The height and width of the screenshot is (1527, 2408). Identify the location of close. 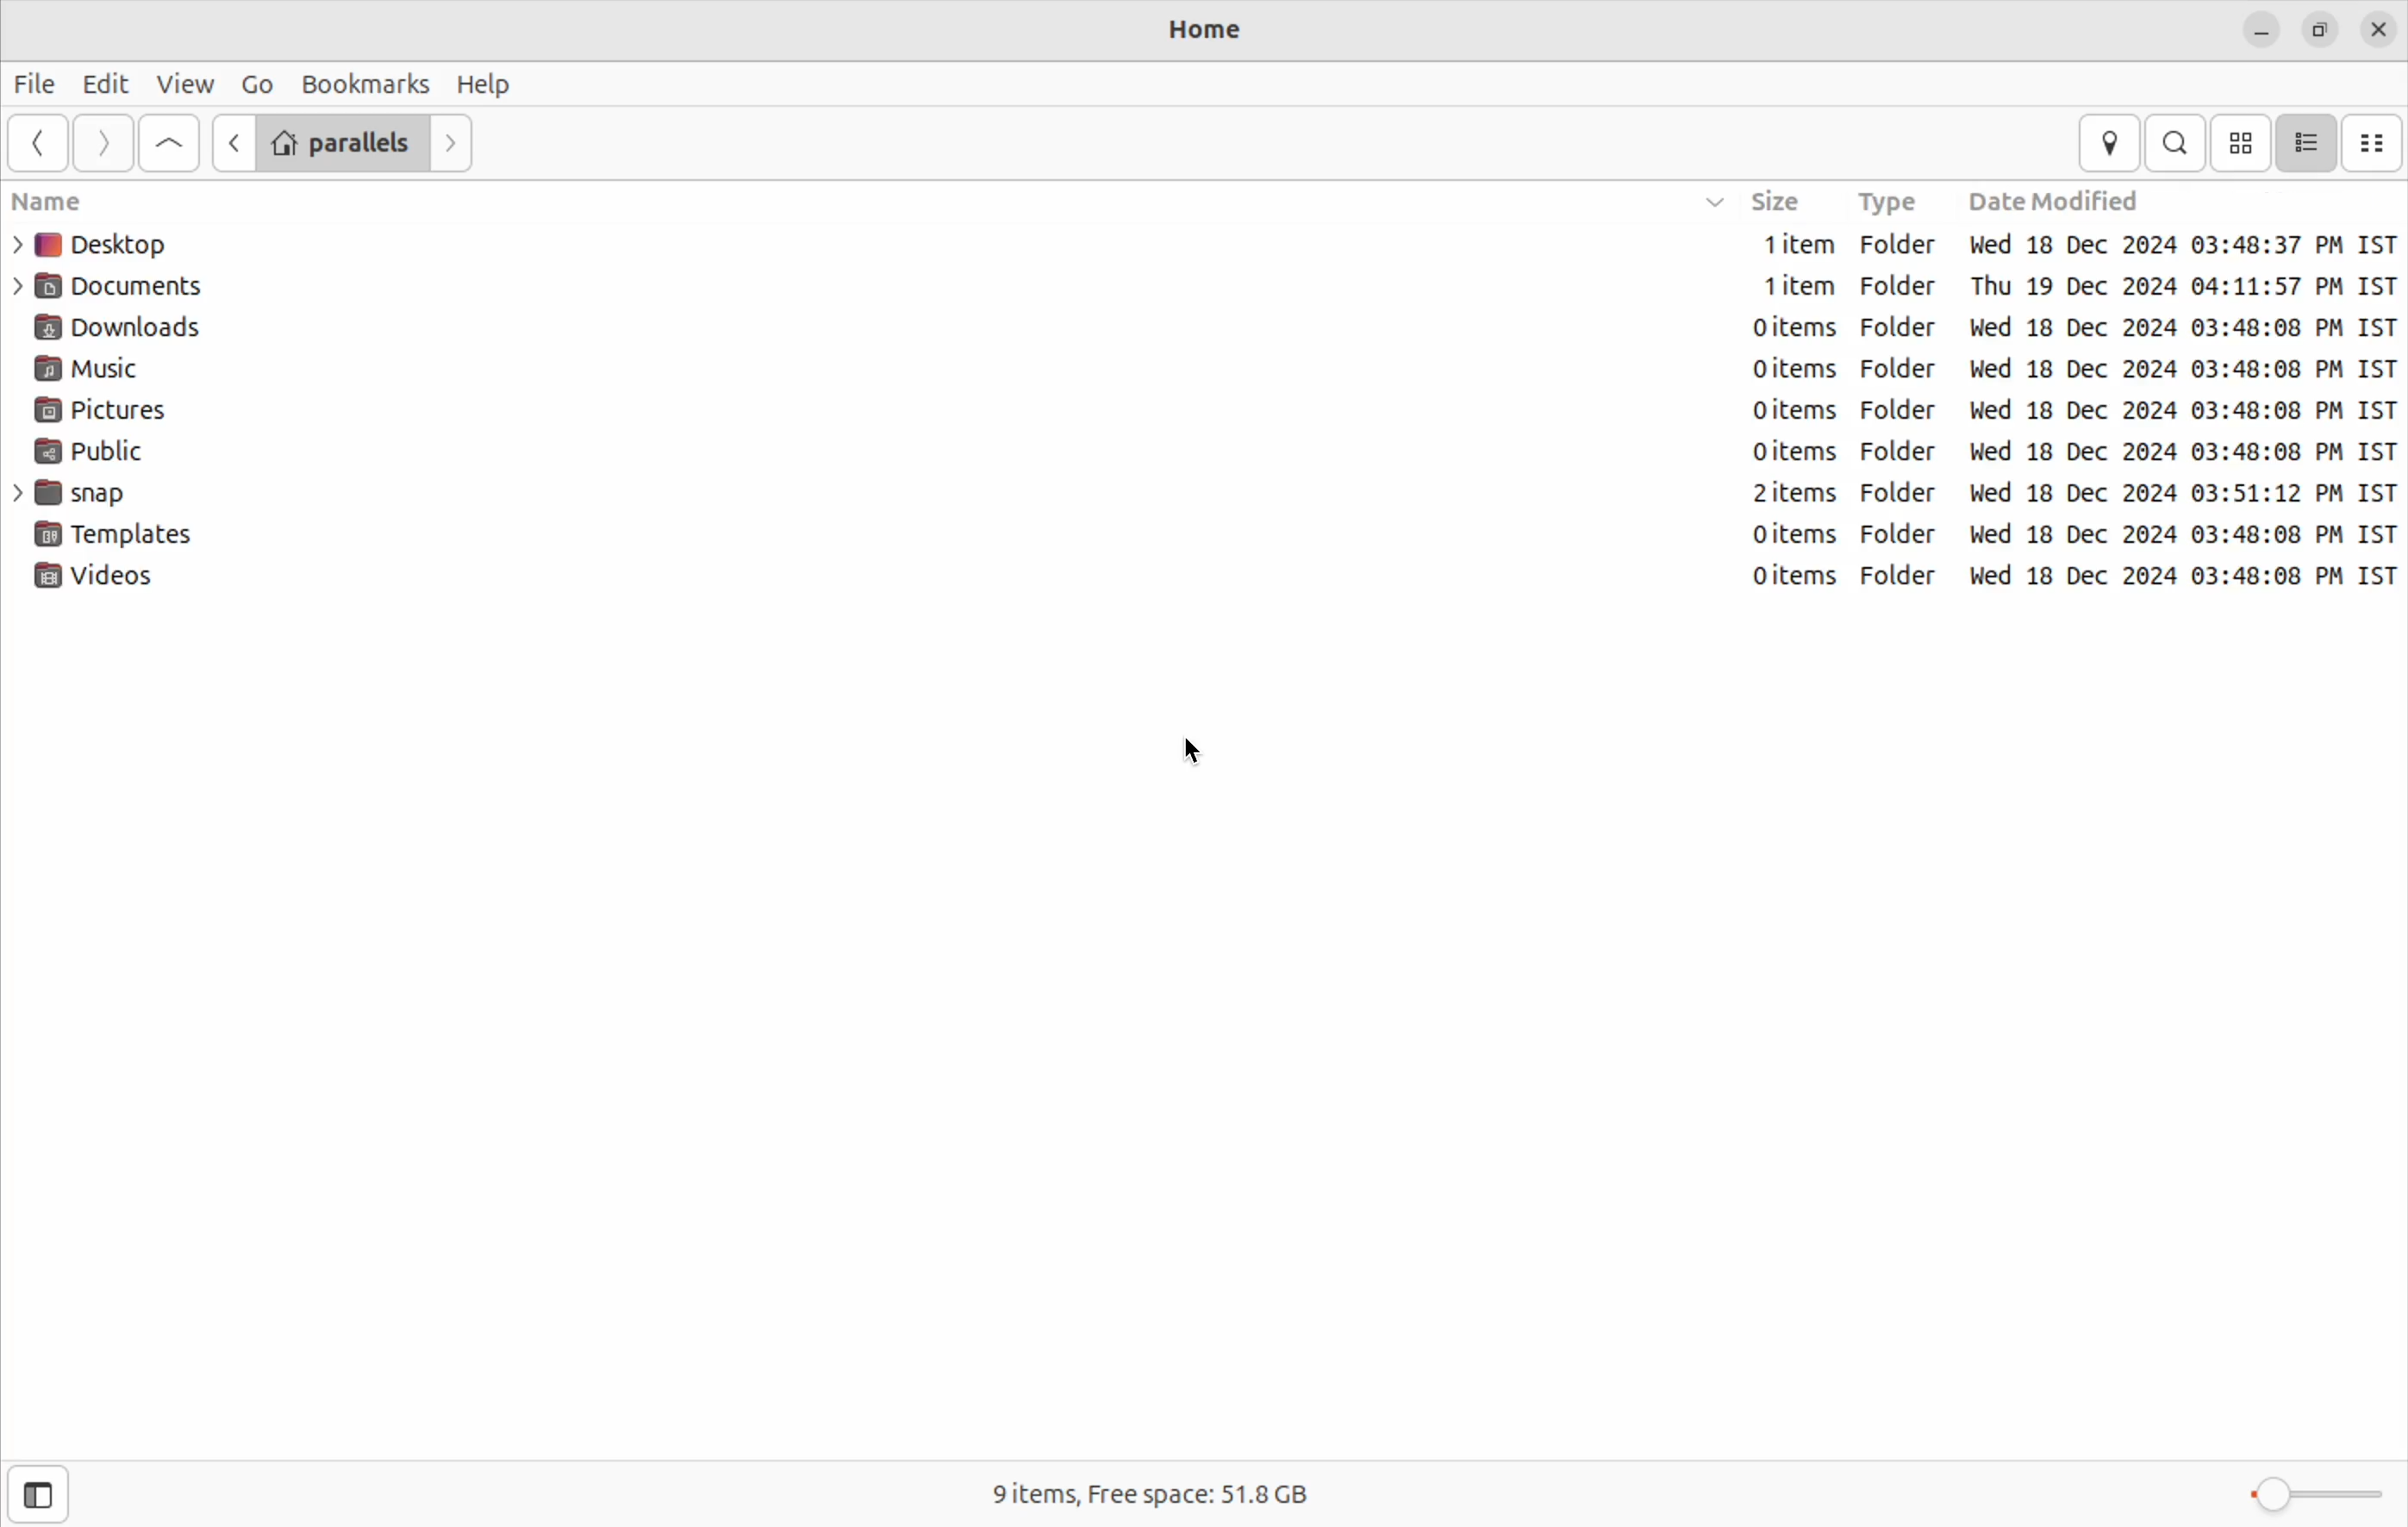
(2381, 32).